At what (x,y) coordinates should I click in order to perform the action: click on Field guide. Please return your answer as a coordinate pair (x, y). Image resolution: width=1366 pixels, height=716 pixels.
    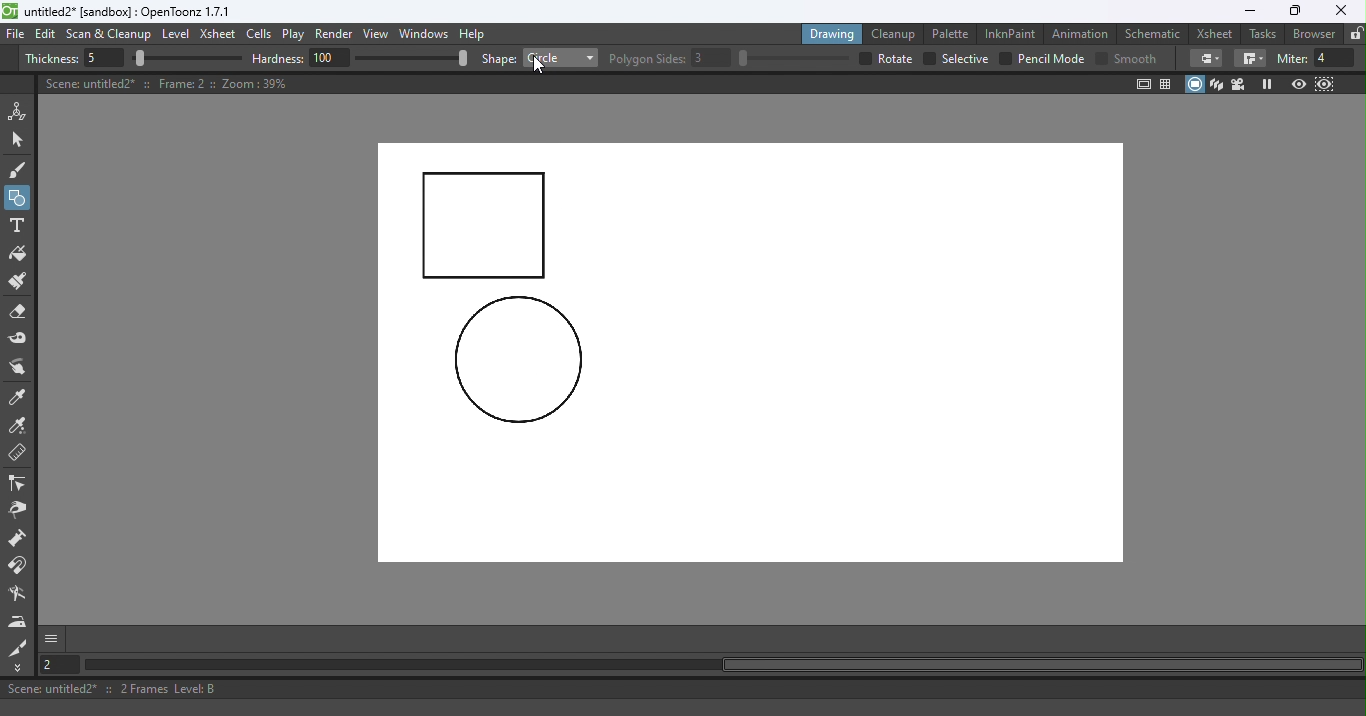
    Looking at the image, I should click on (1169, 83).